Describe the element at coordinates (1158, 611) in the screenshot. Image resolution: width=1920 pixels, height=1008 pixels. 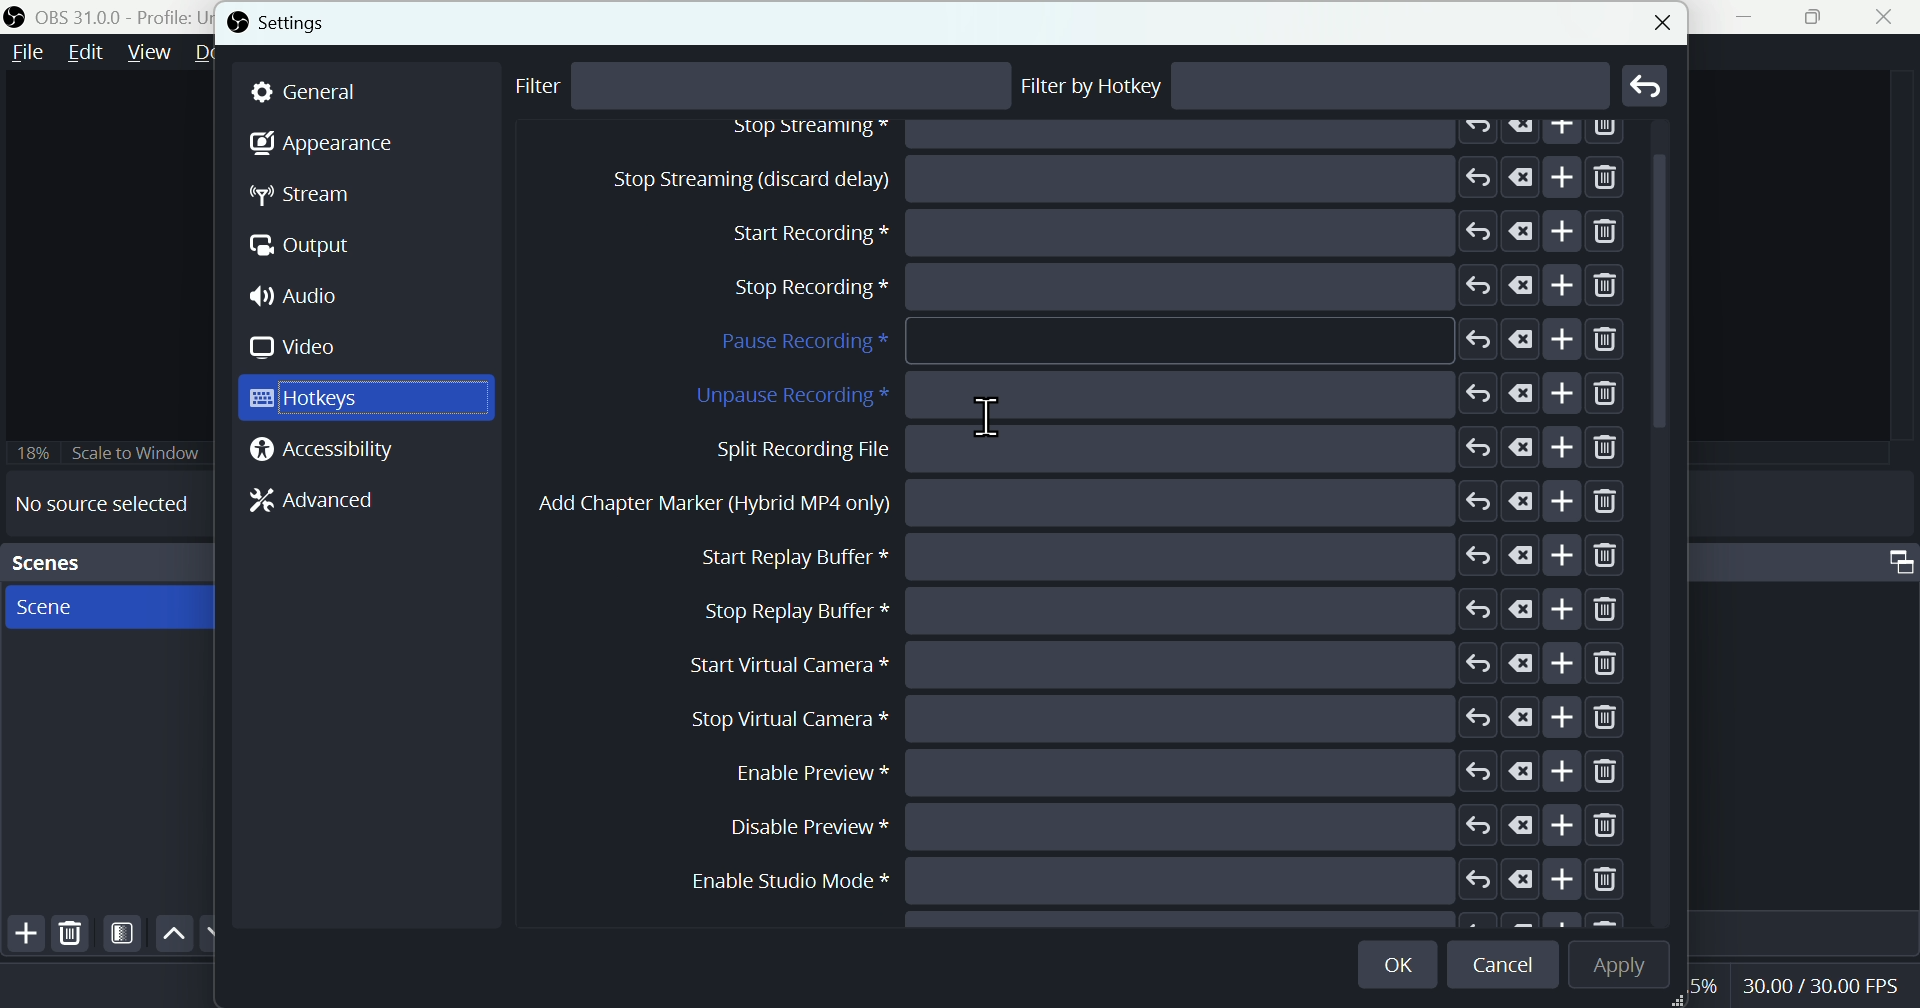
I see `Stop Replay Buffer` at that location.